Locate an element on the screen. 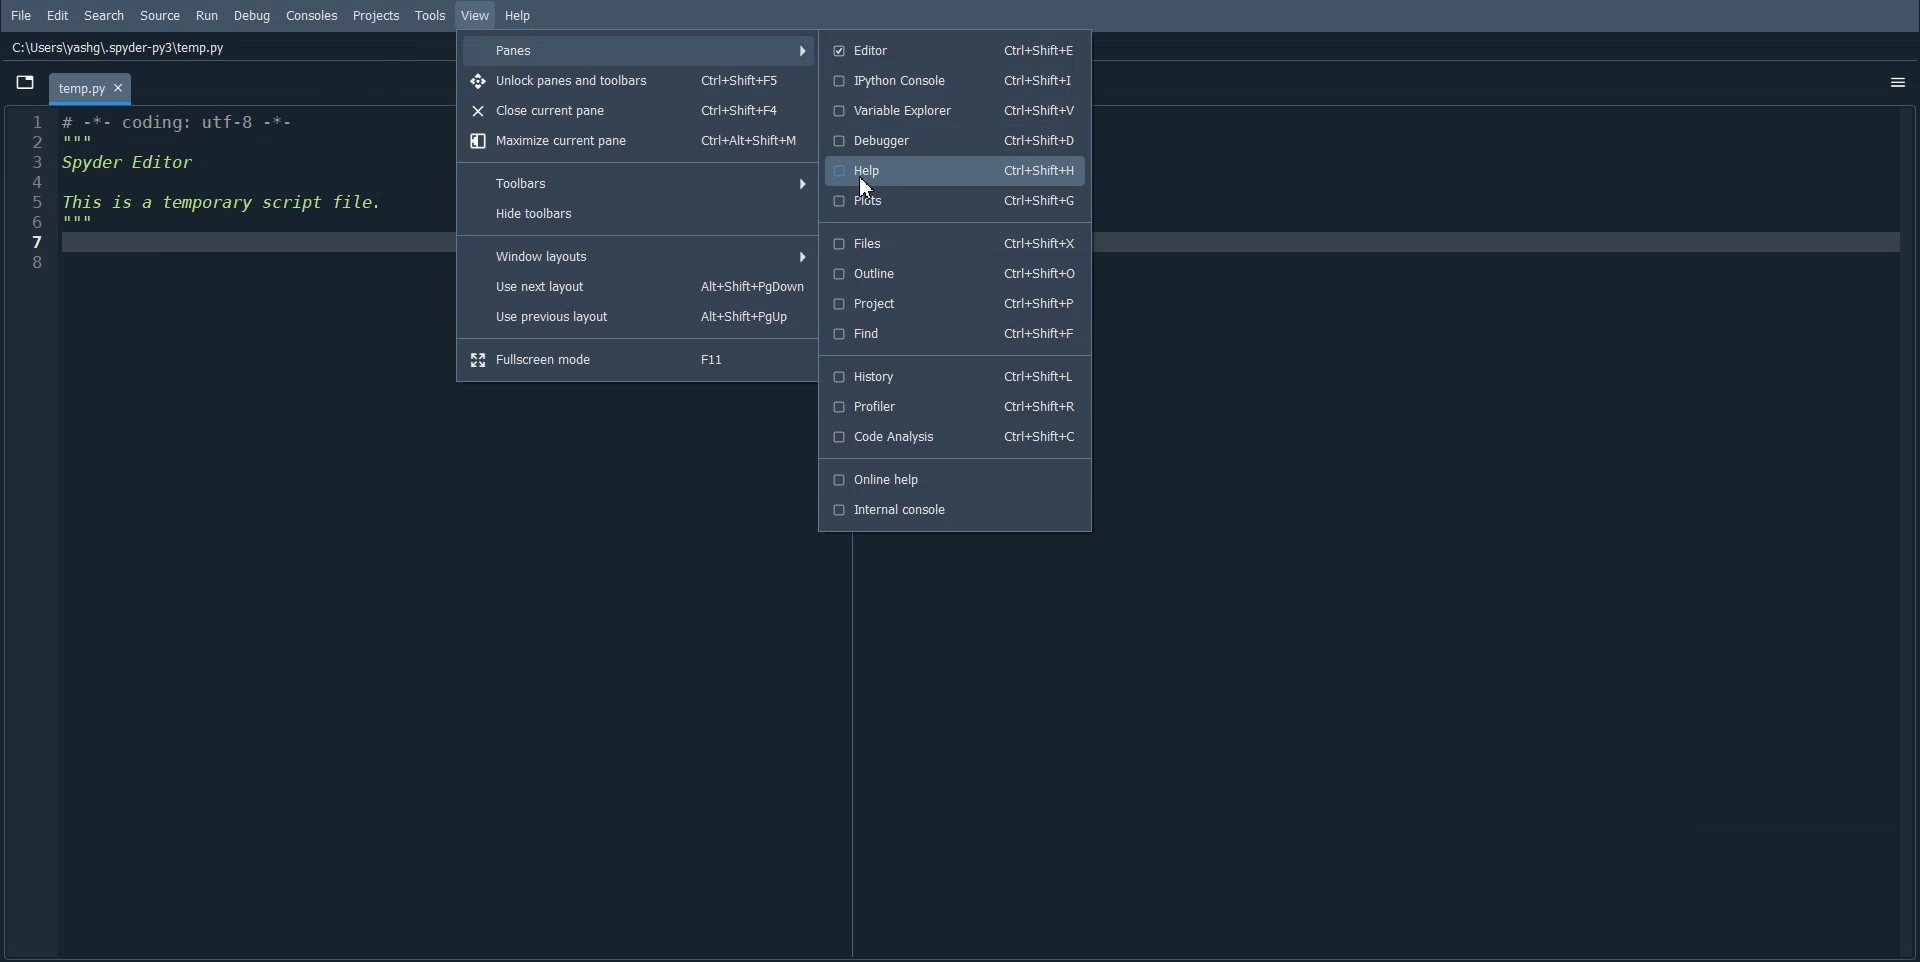 The image size is (1920, 962). Debugger is located at coordinates (955, 142).